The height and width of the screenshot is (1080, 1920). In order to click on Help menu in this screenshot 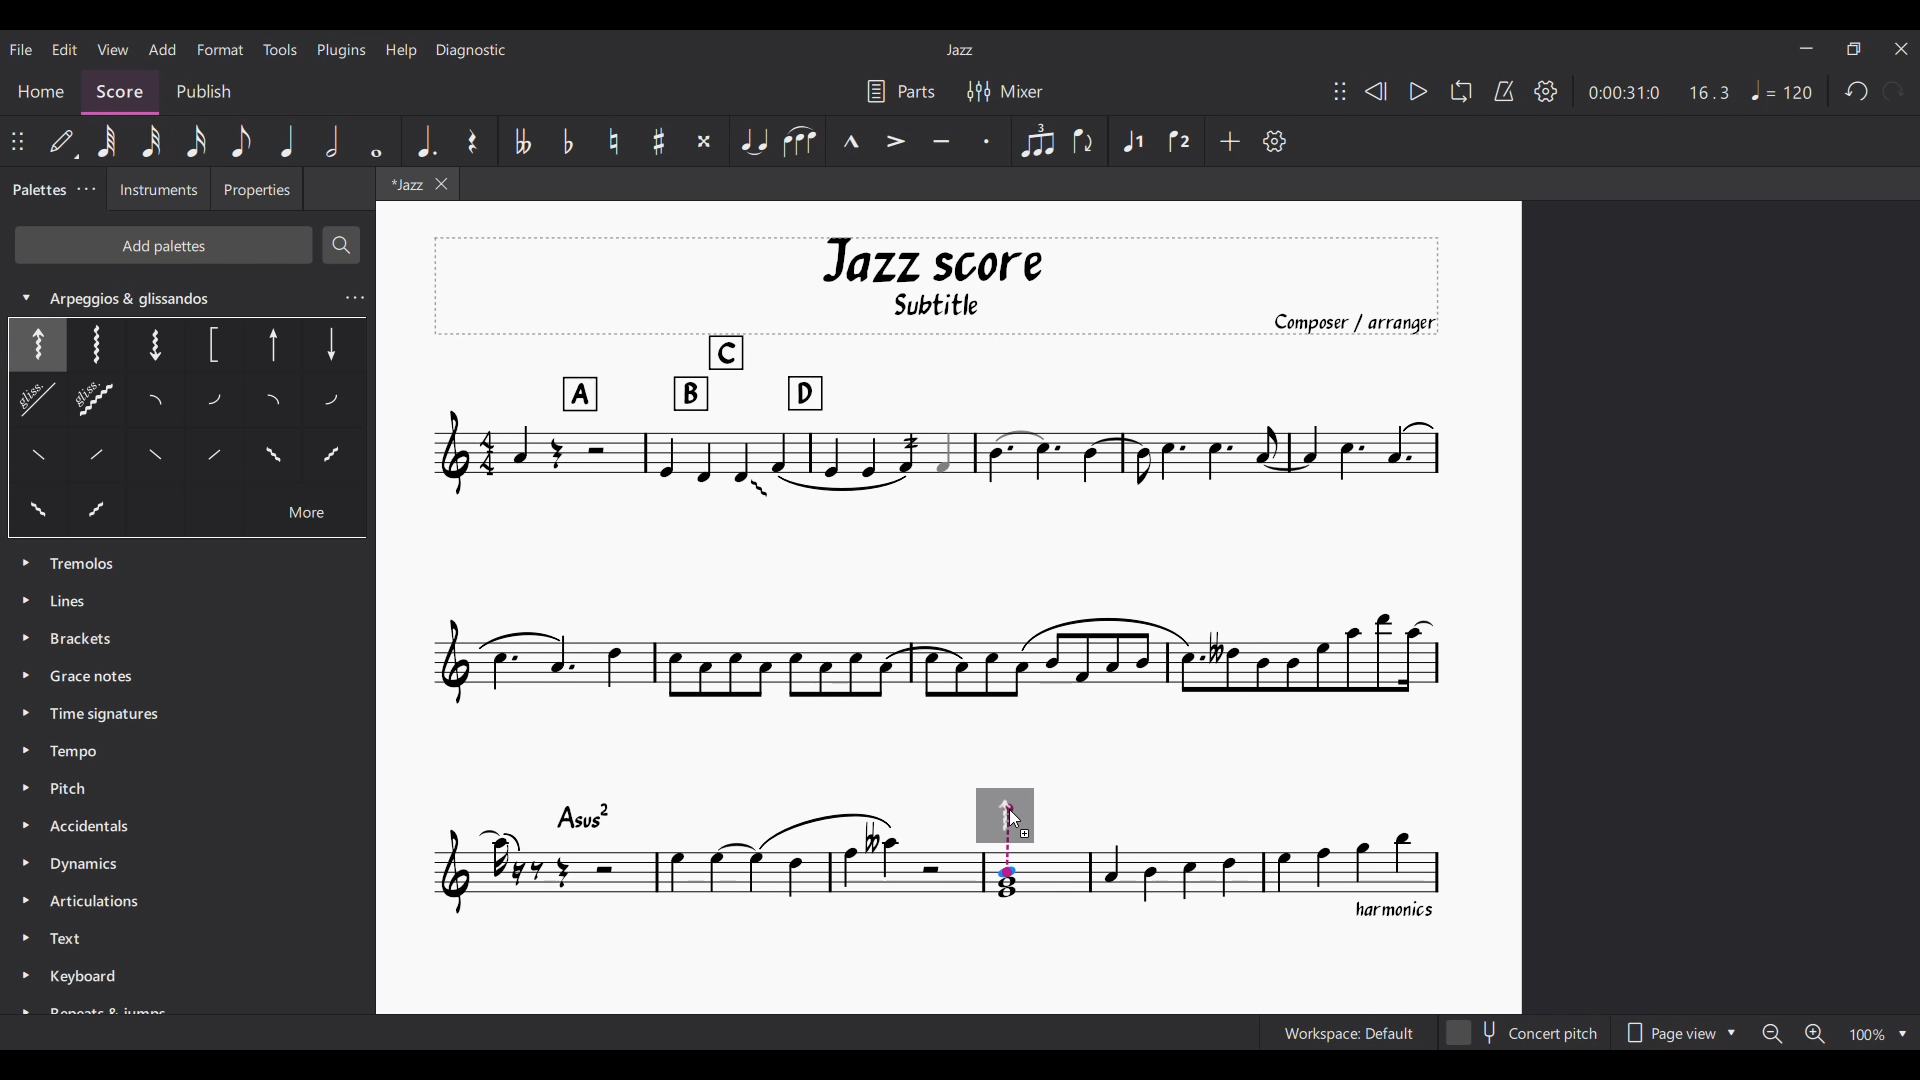, I will do `click(402, 52)`.